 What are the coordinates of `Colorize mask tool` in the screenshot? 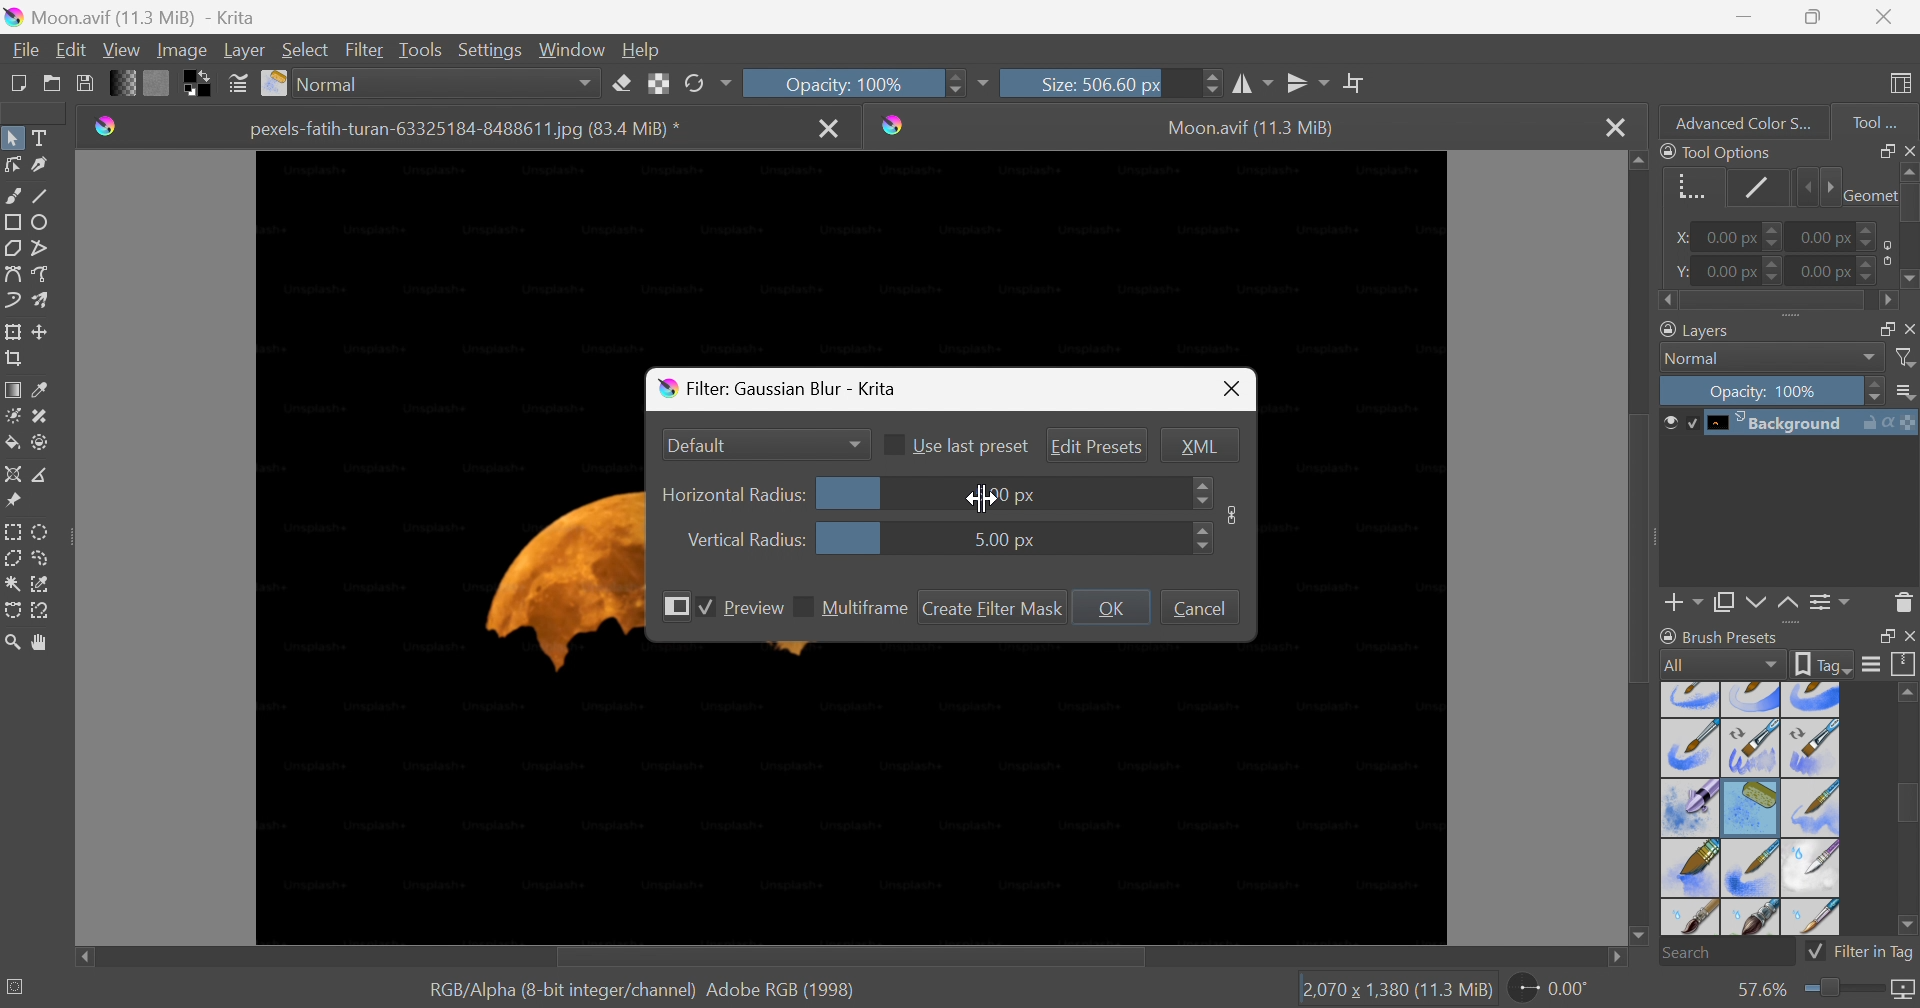 It's located at (12, 416).